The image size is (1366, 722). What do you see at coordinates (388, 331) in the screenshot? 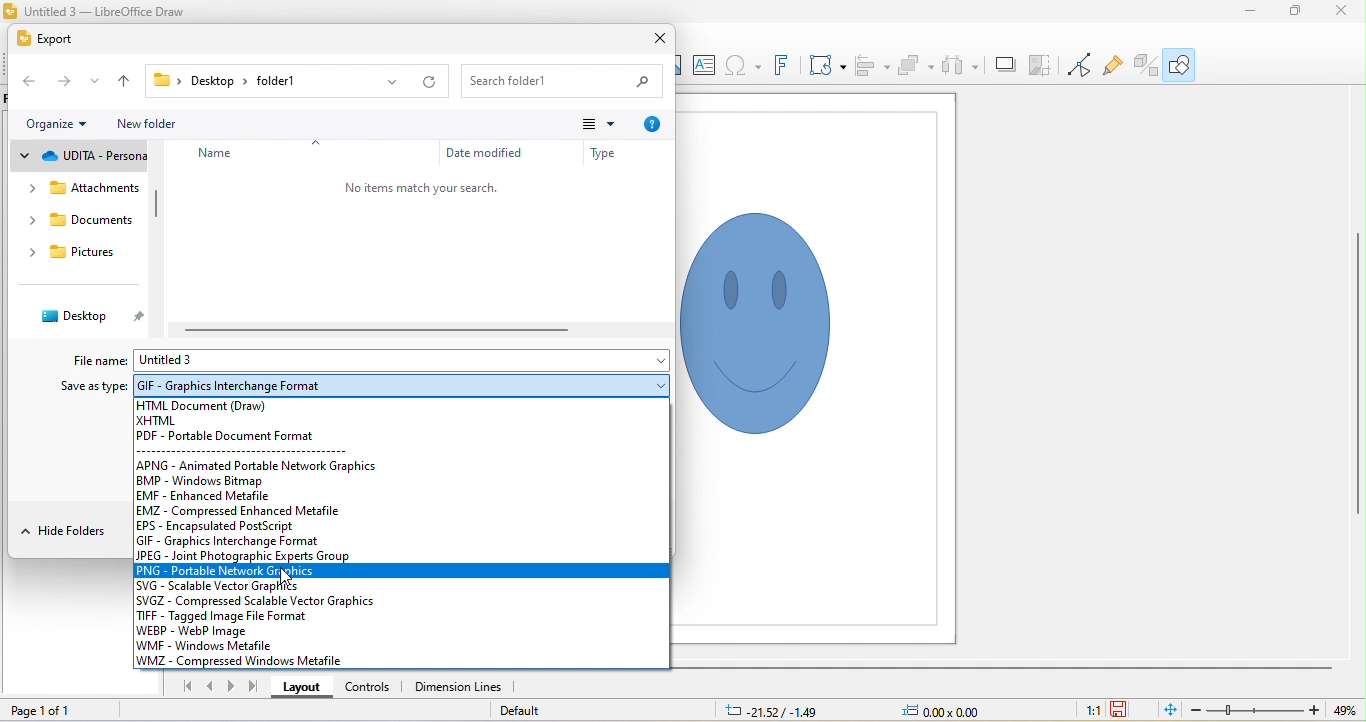
I see `horizontal scroll bar` at bounding box center [388, 331].